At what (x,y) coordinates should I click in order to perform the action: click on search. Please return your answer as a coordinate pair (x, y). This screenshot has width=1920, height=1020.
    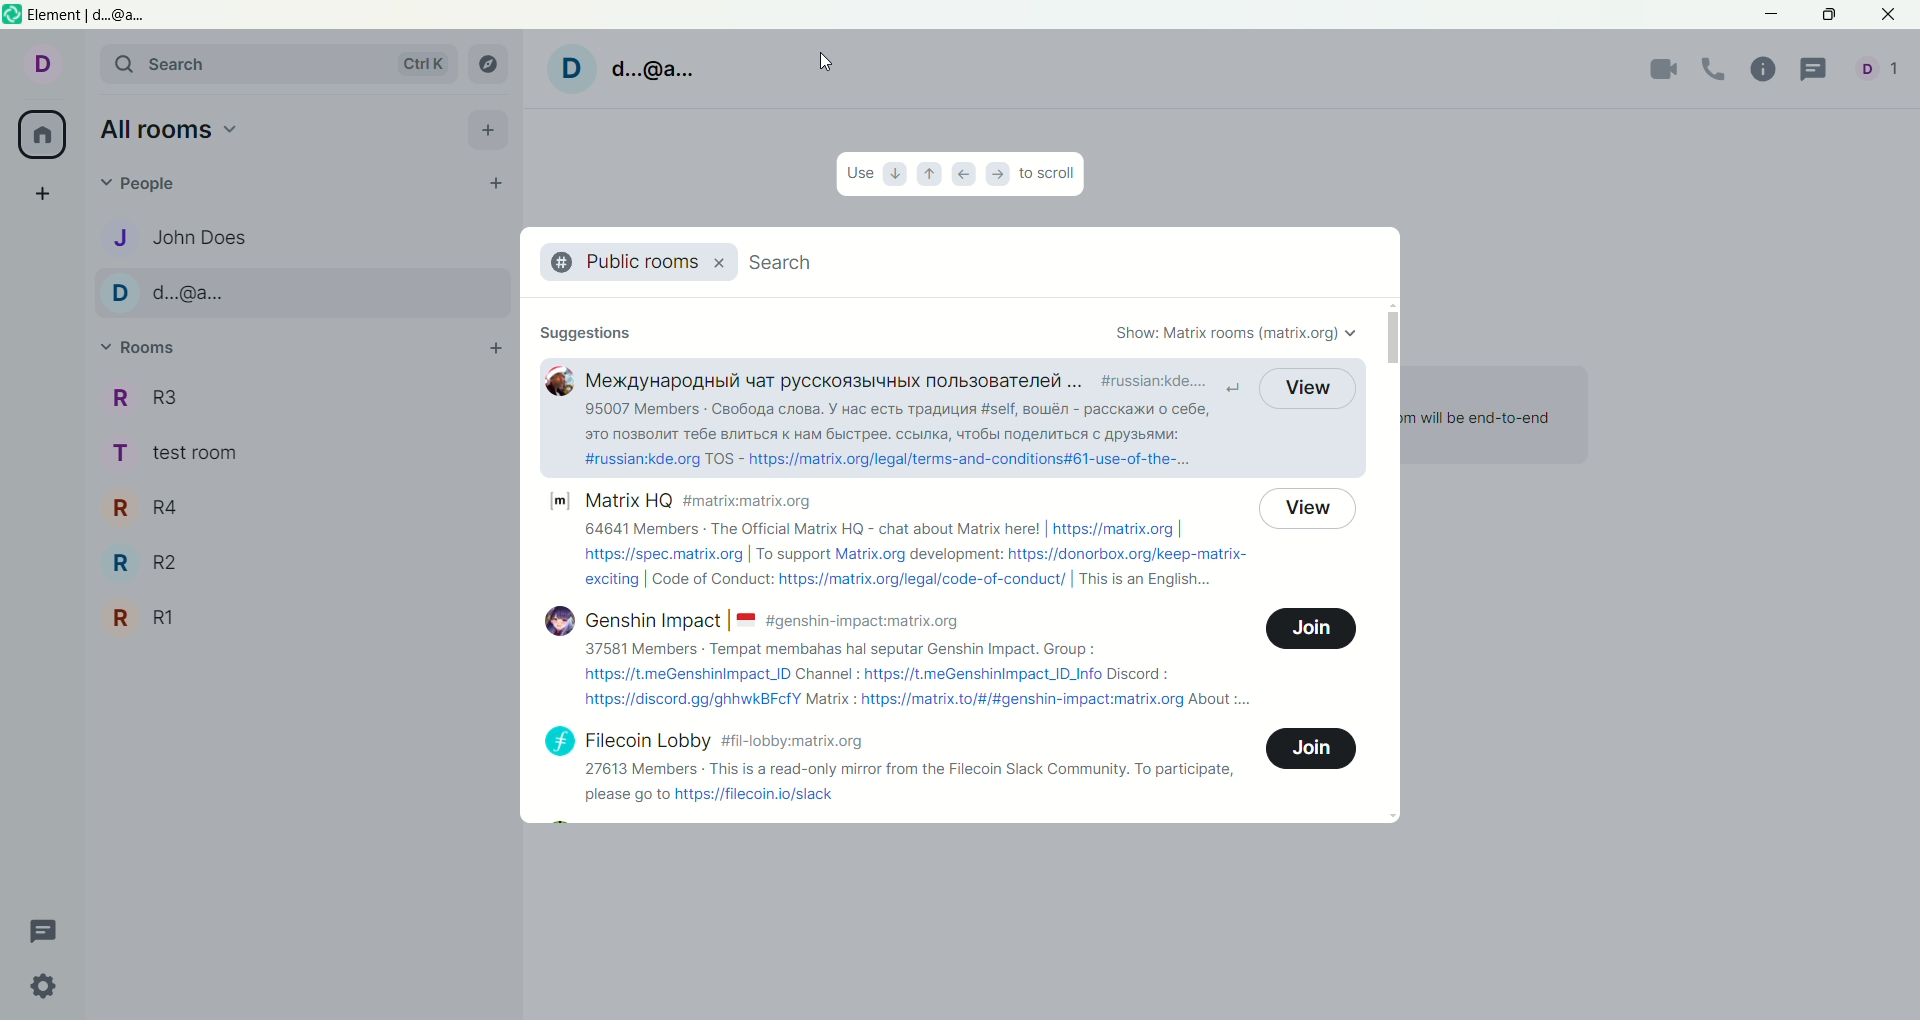
    Looking at the image, I should click on (788, 260).